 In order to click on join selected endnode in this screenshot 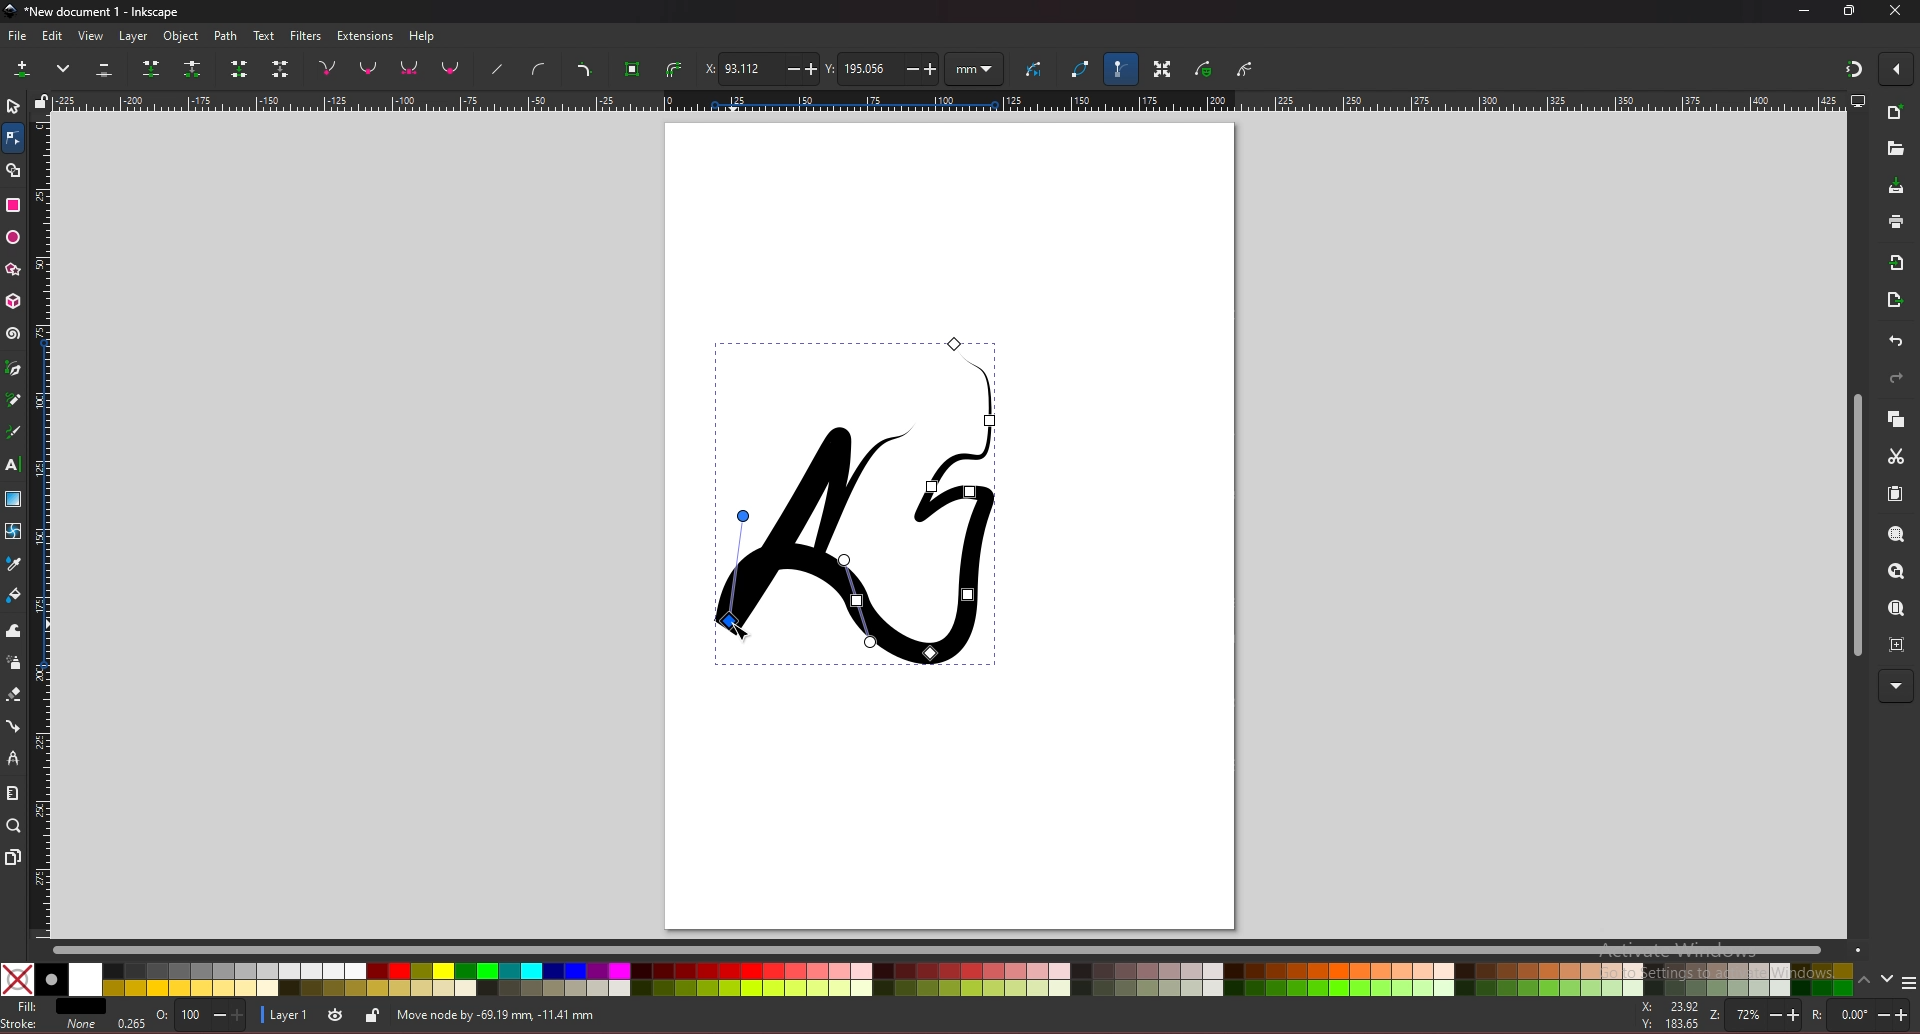, I will do `click(239, 68)`.